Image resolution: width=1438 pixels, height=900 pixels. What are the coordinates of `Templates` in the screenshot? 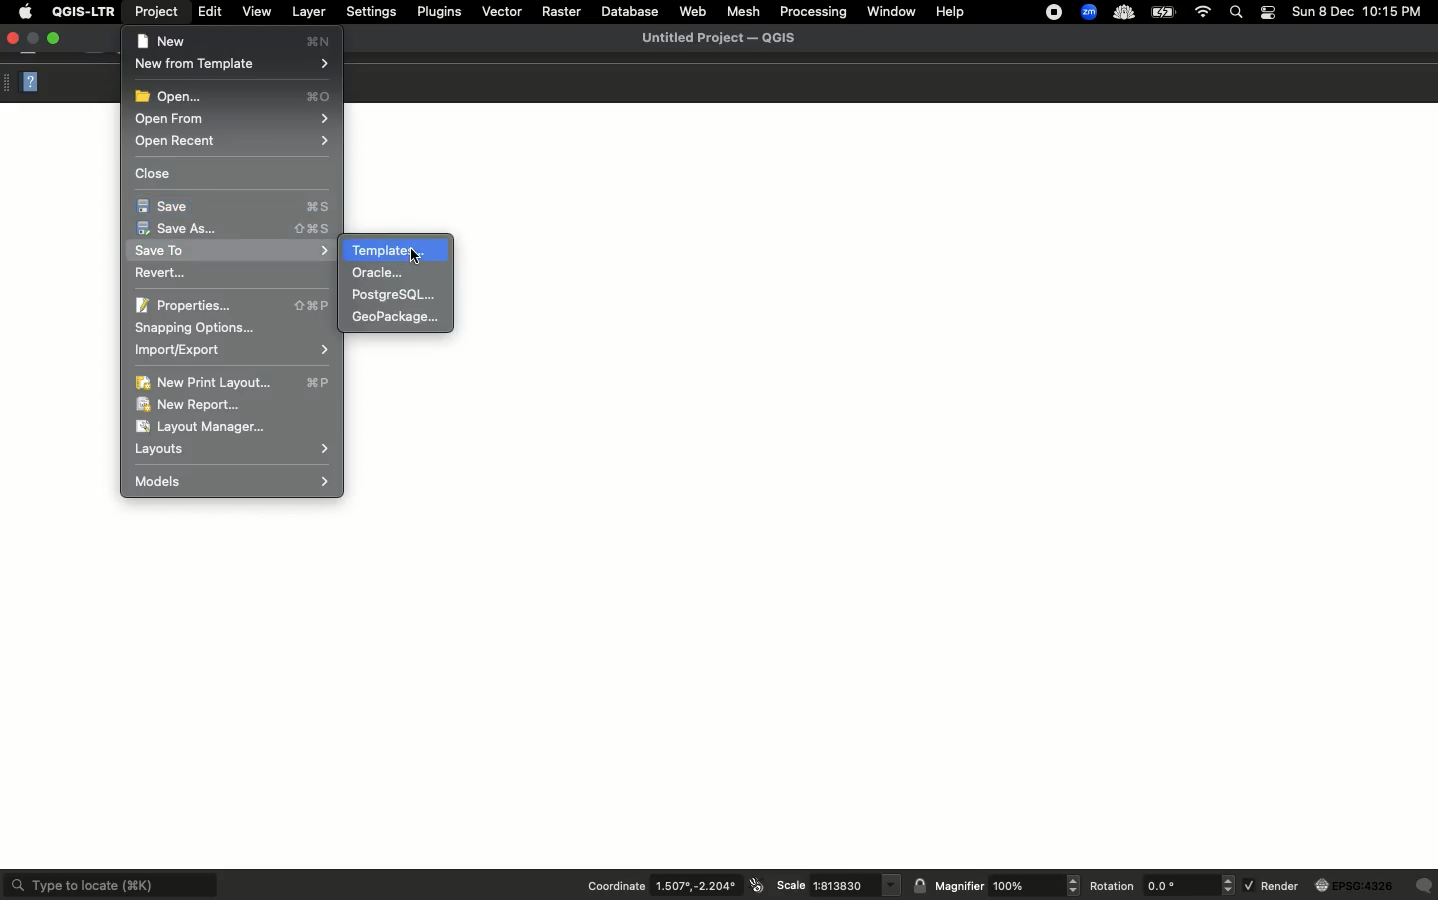 It's located at (394, 248).